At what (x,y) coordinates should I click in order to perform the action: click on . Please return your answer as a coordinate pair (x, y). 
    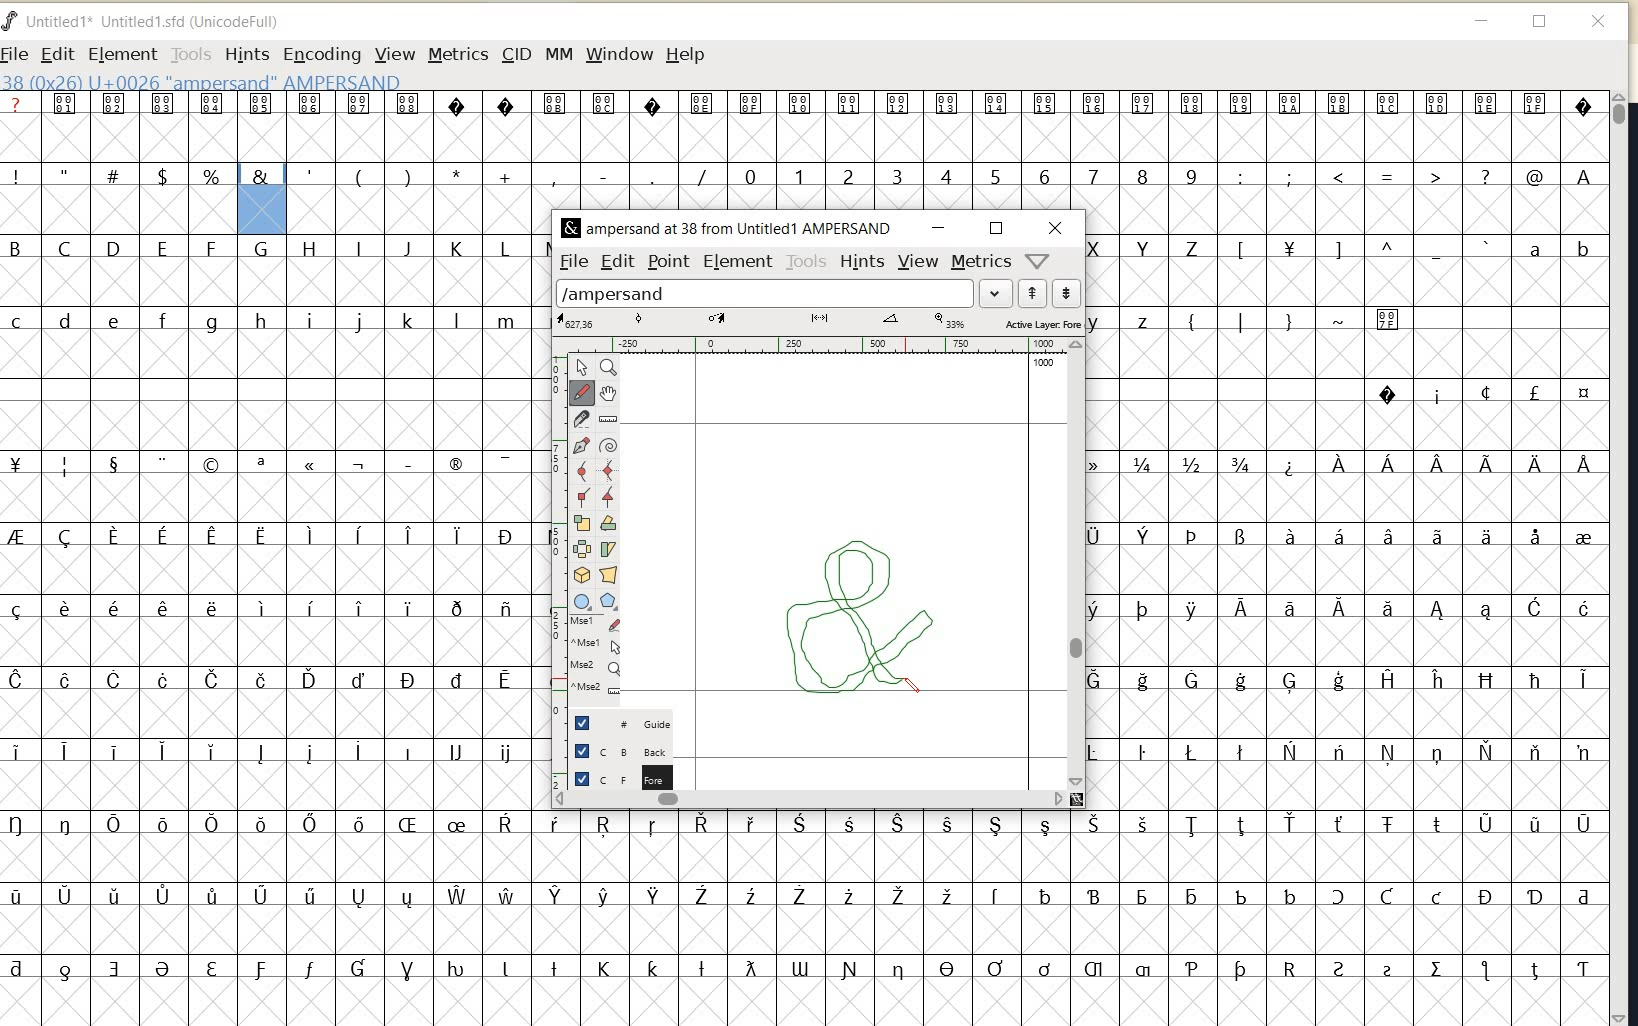
    Looking at the image, I should click on (583, 602).